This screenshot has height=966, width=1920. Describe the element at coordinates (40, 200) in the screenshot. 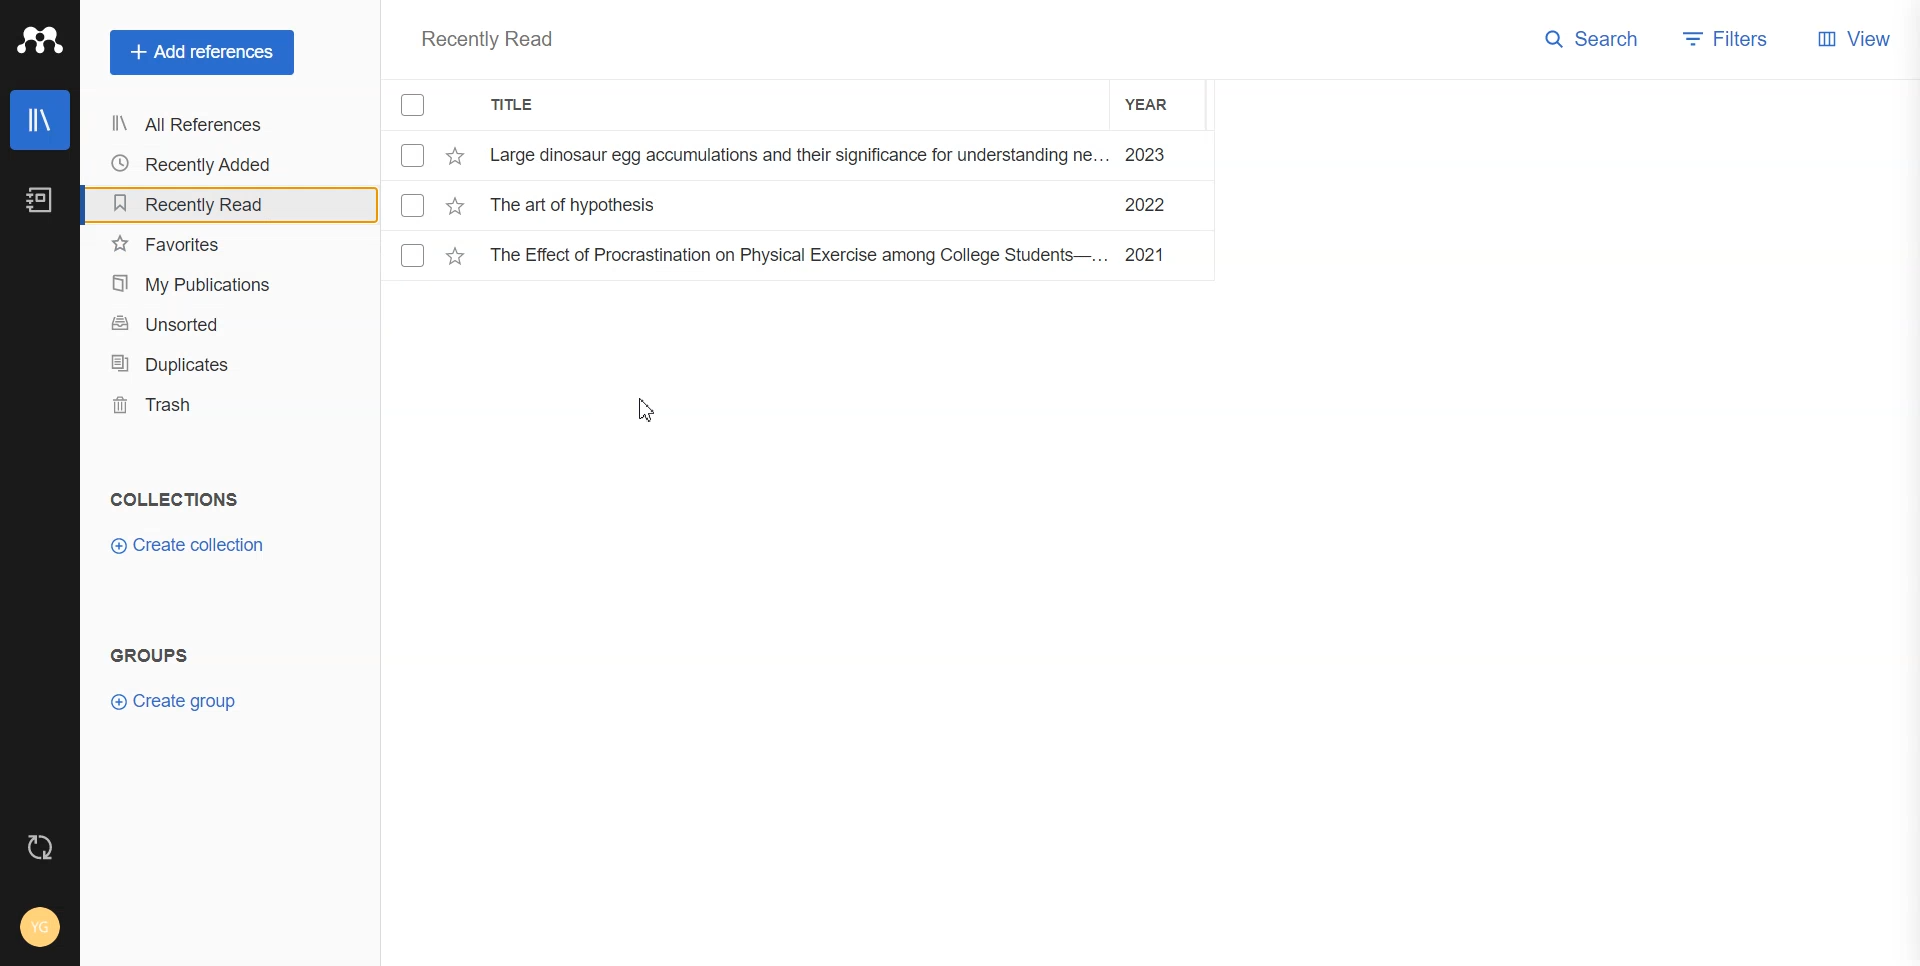

I see `Notebook` at that location.